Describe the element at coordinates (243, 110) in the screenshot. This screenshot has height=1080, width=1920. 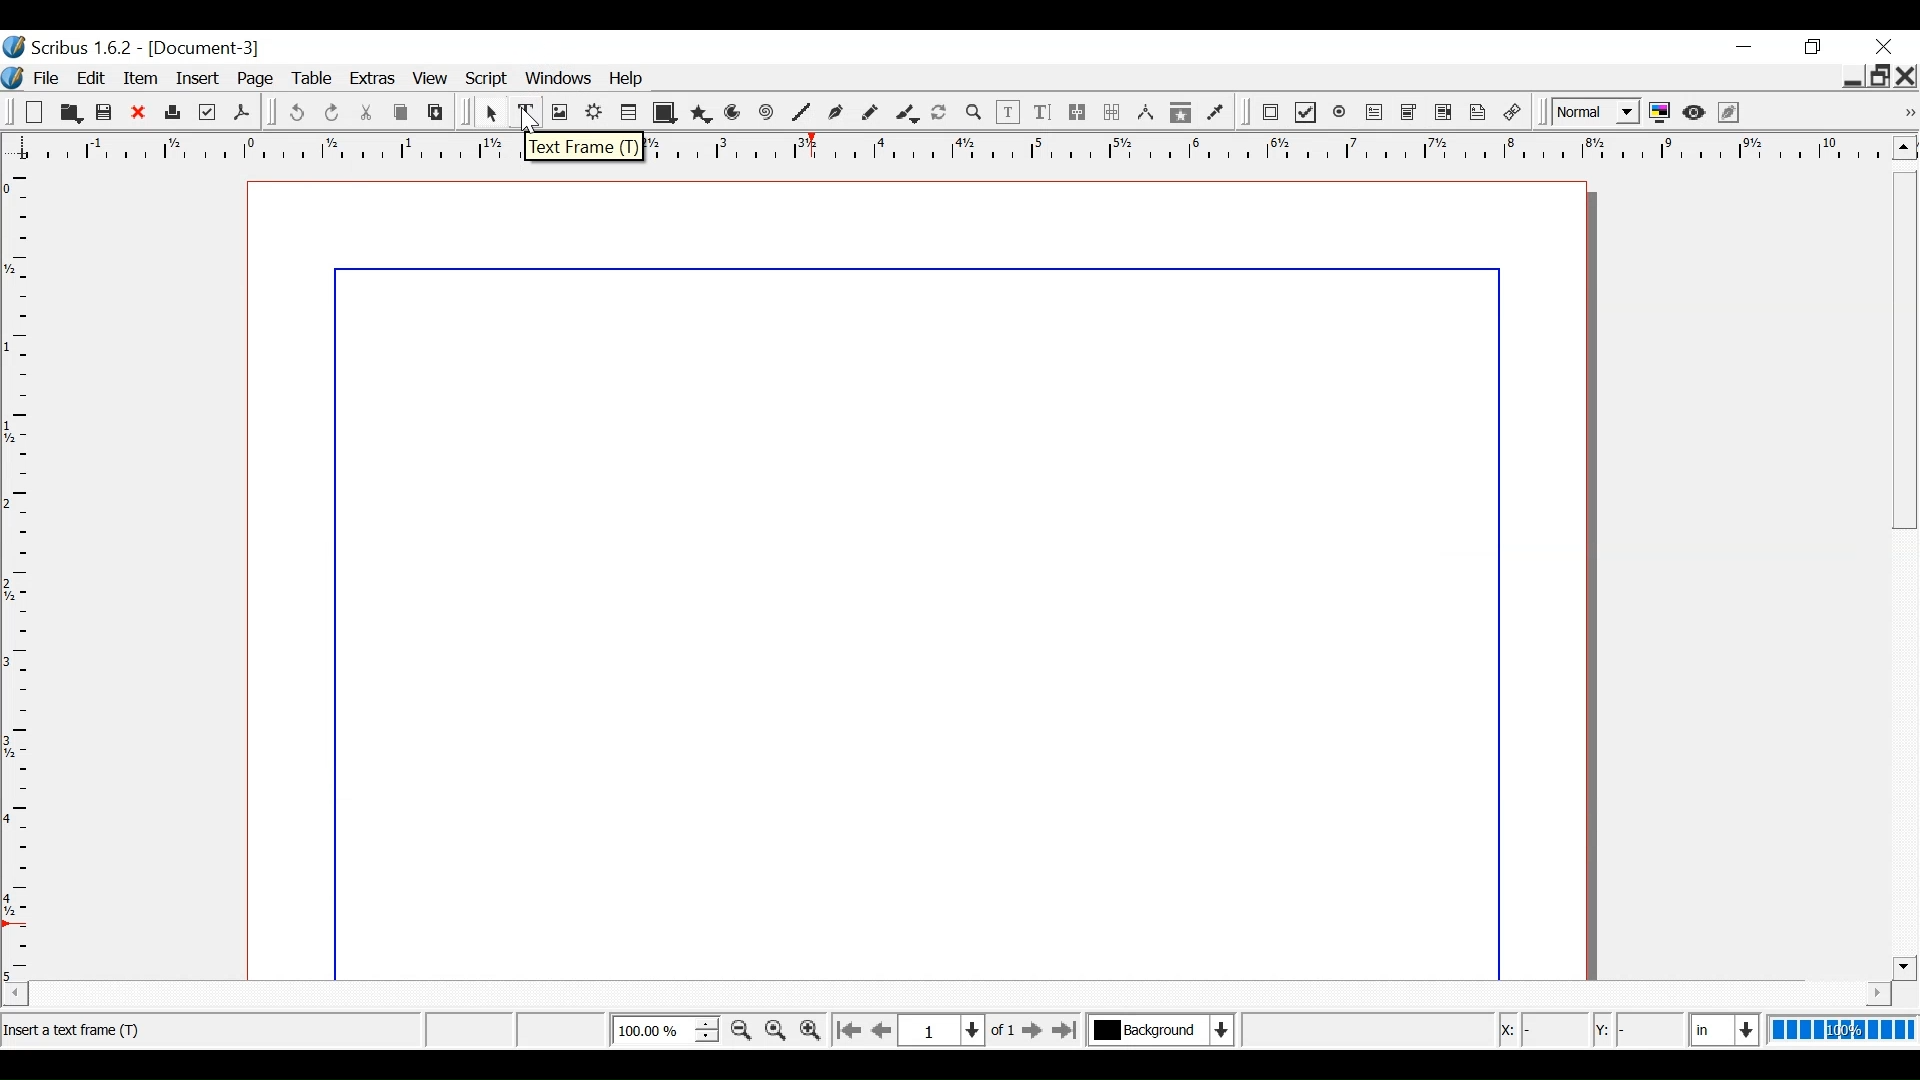
I see `Save as PDF` at that location.